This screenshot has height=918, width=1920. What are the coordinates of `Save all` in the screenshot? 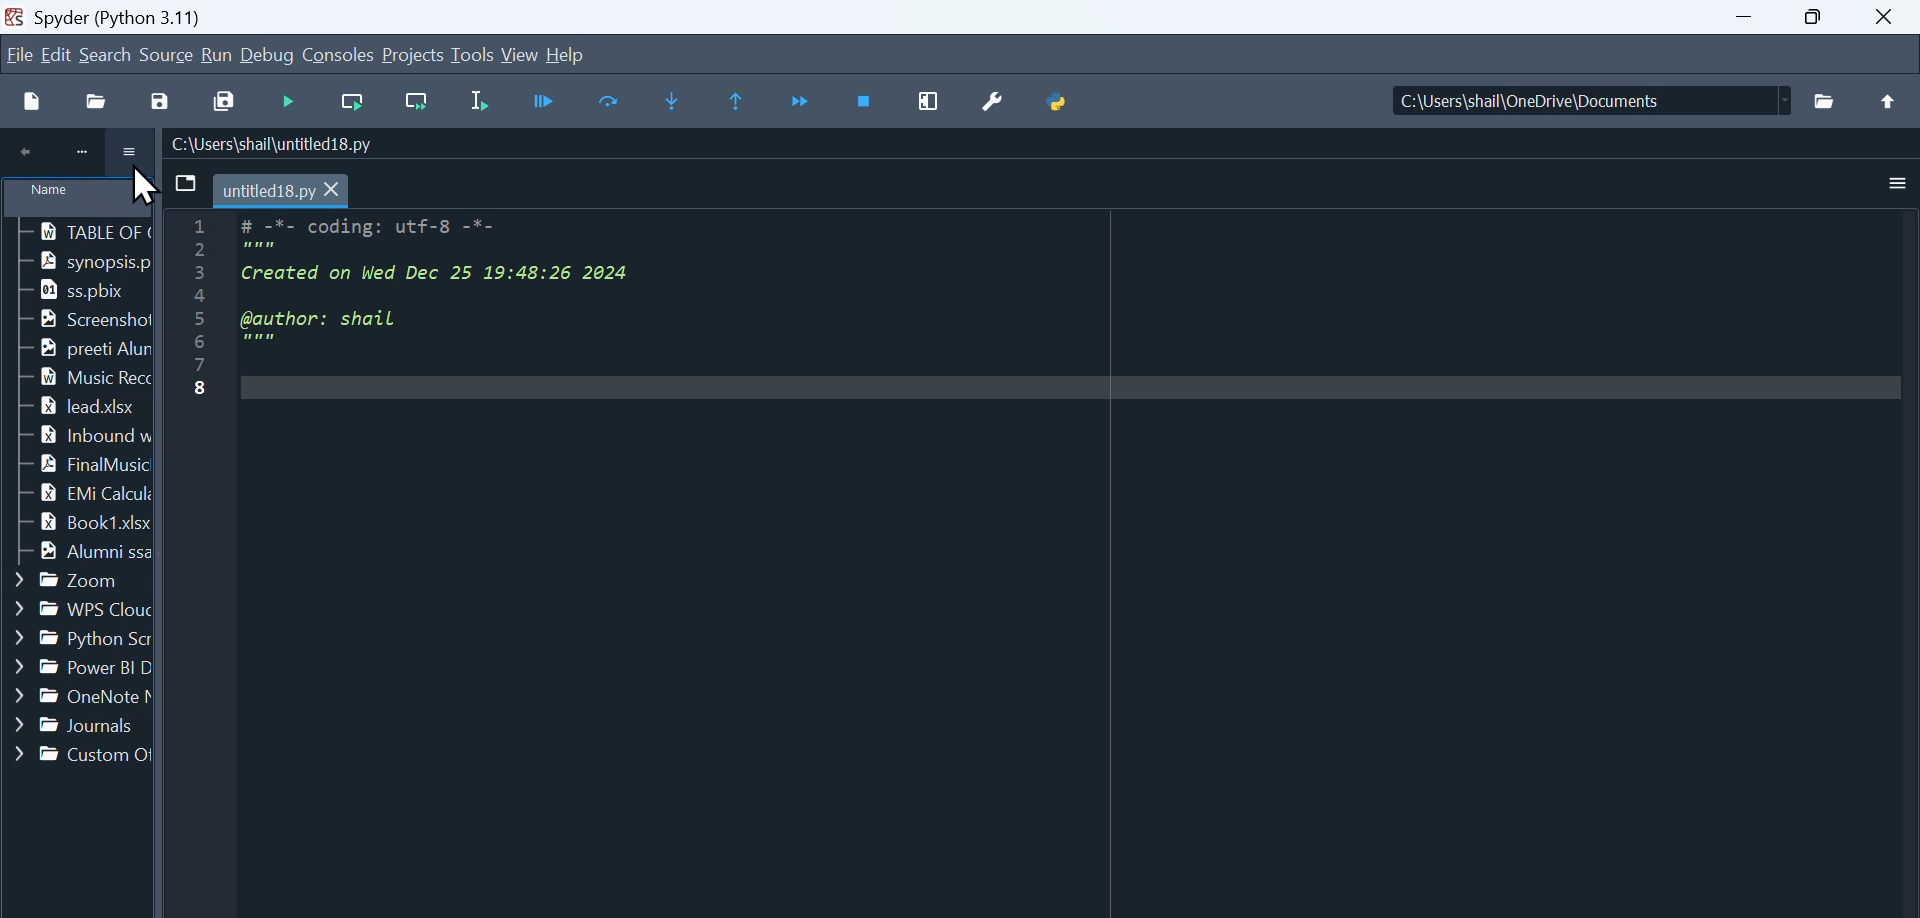 It's located at (222, 99).